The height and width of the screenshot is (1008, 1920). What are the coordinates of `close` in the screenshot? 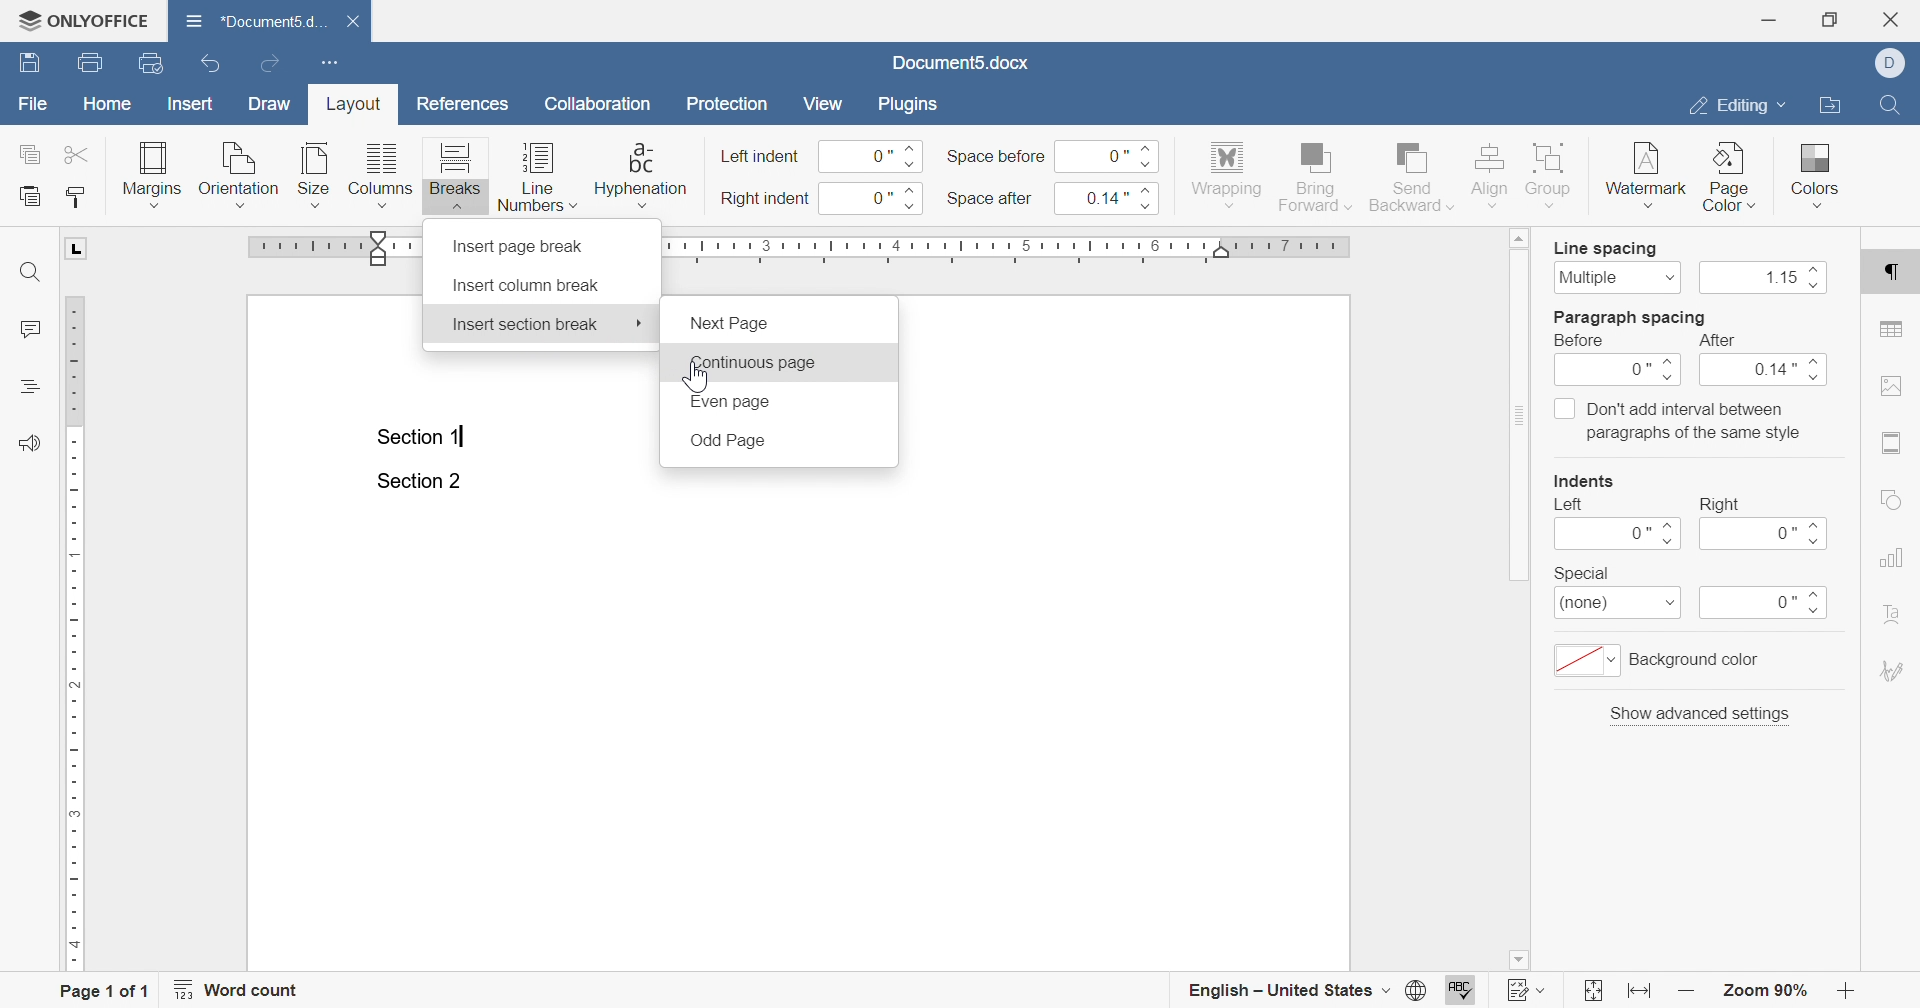 It's located at (1895, 19).